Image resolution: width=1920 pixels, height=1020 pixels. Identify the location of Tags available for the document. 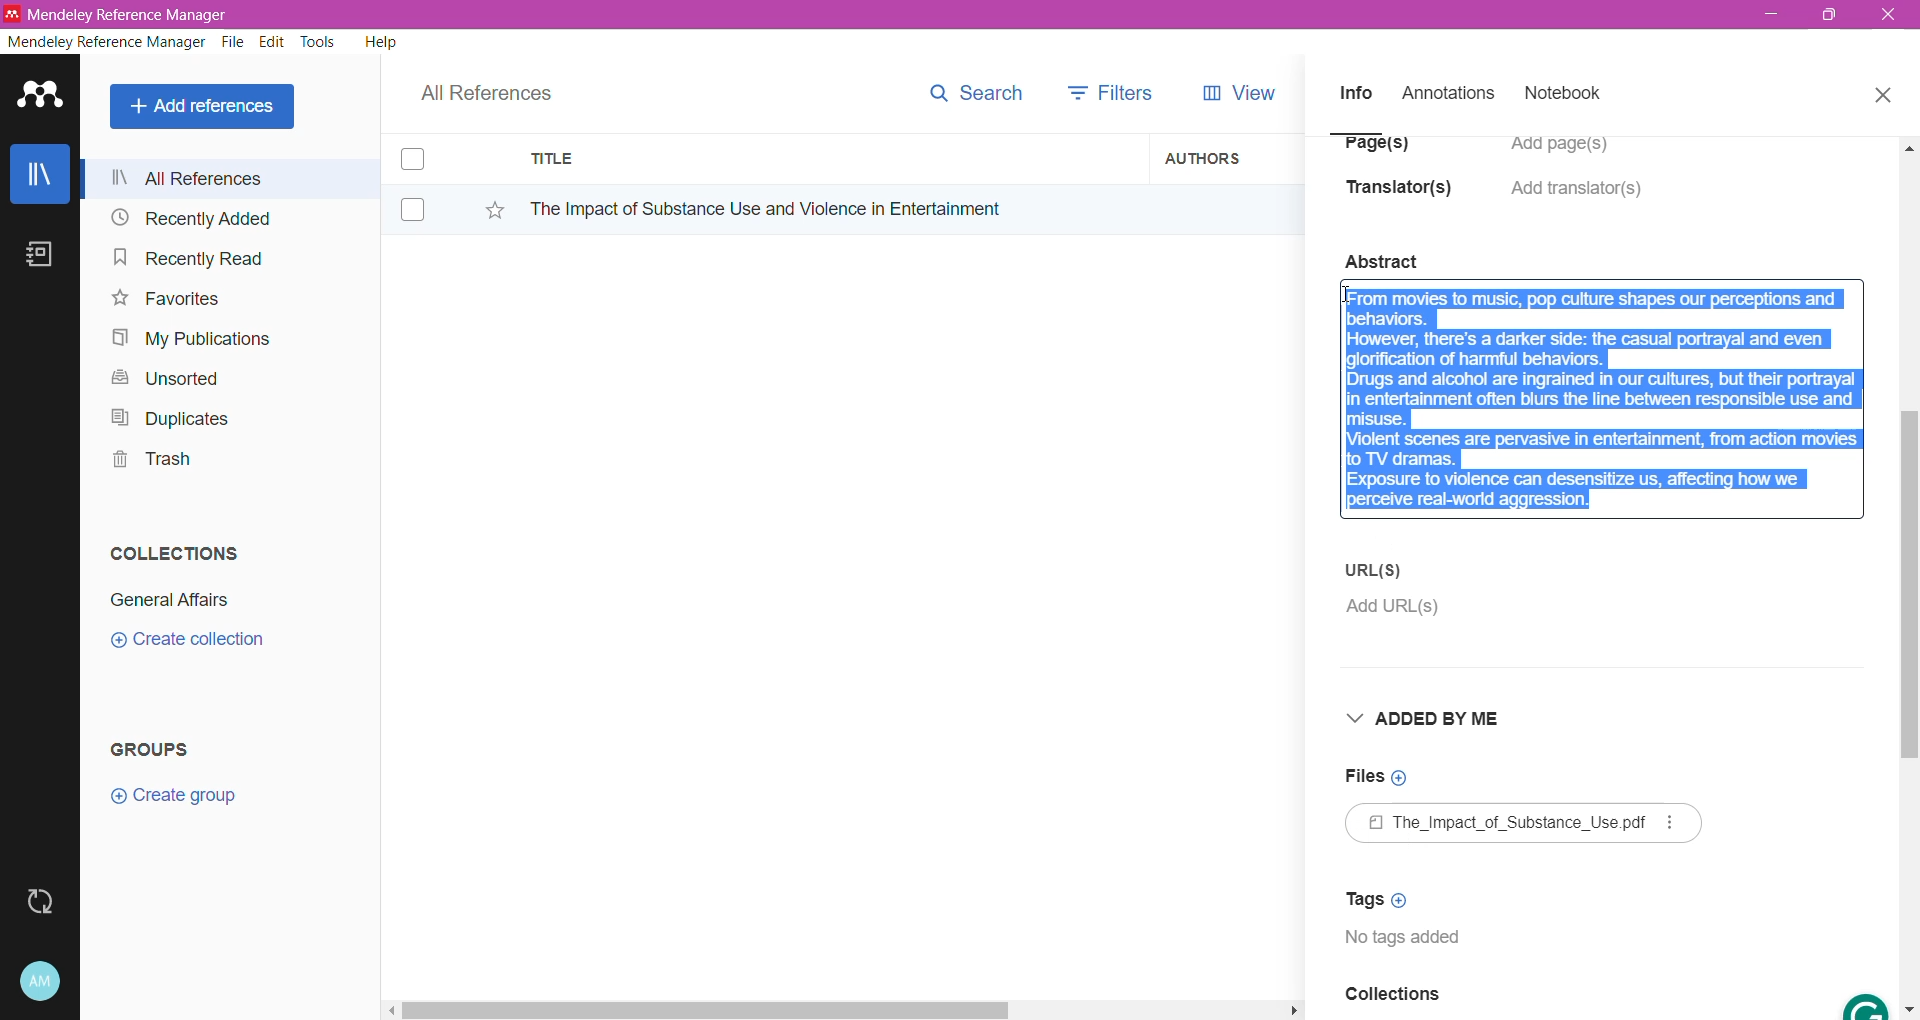
(1411, 942).